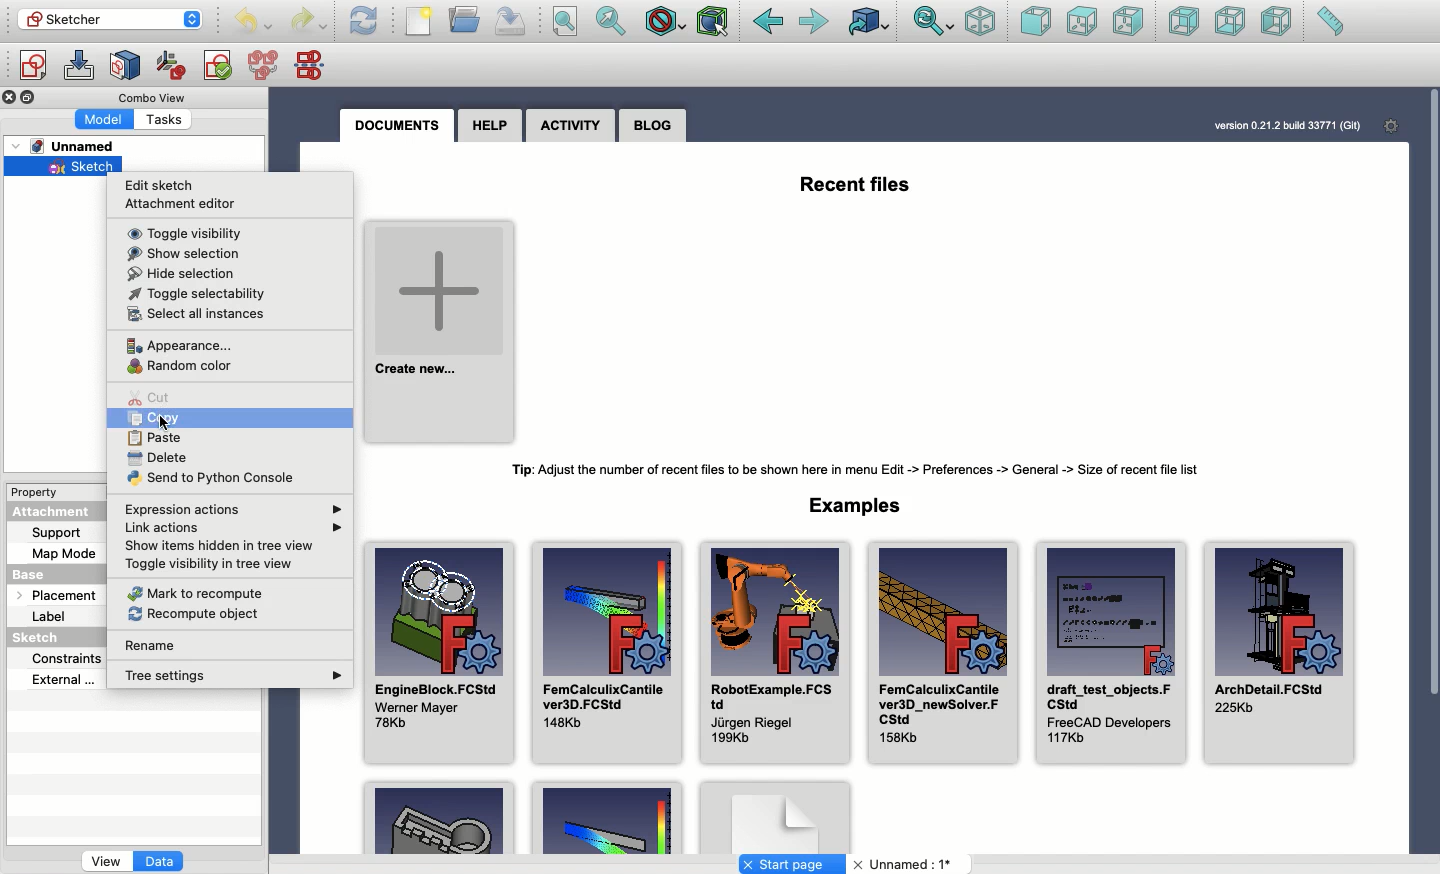  What do you see at coordinates (56, 513) in the screenshot?
I see `Attachment` at bounding box center [56, 513].